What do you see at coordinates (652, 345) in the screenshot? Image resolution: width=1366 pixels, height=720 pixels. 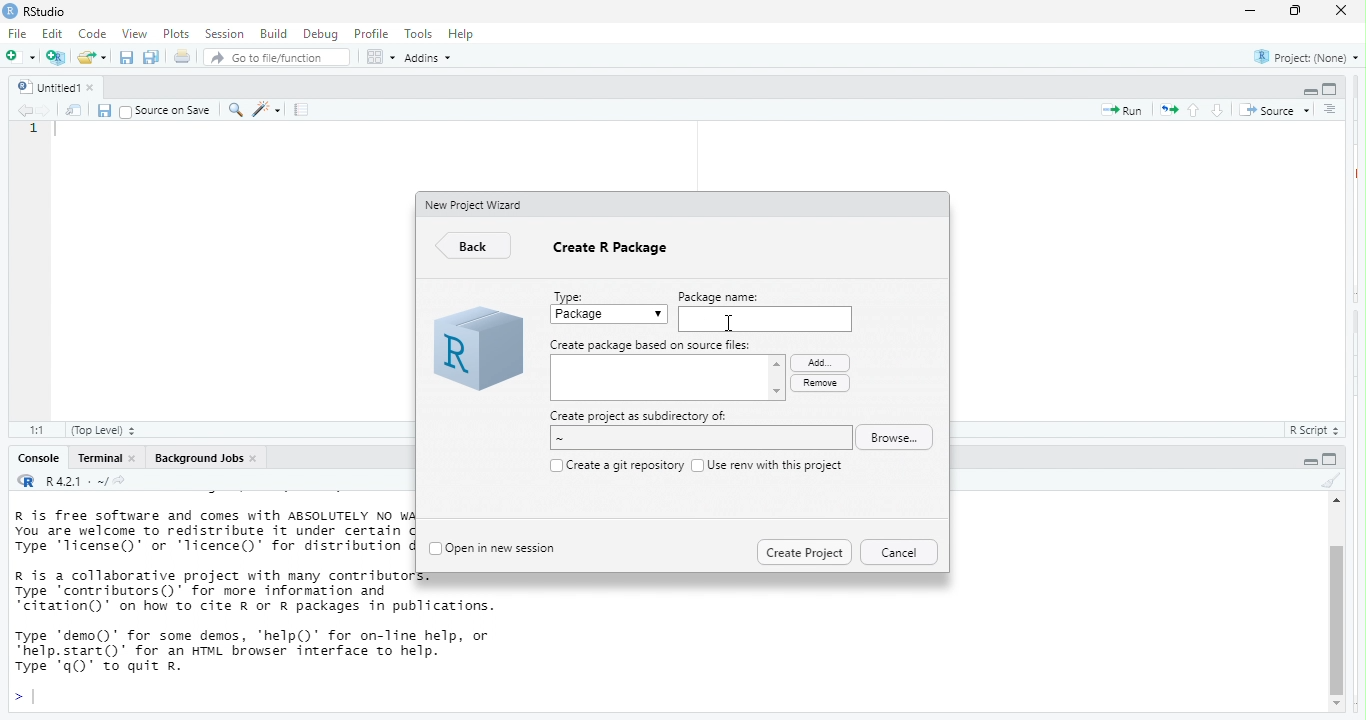 I see `Create package based on source files:` at bounding box center [652, 345].